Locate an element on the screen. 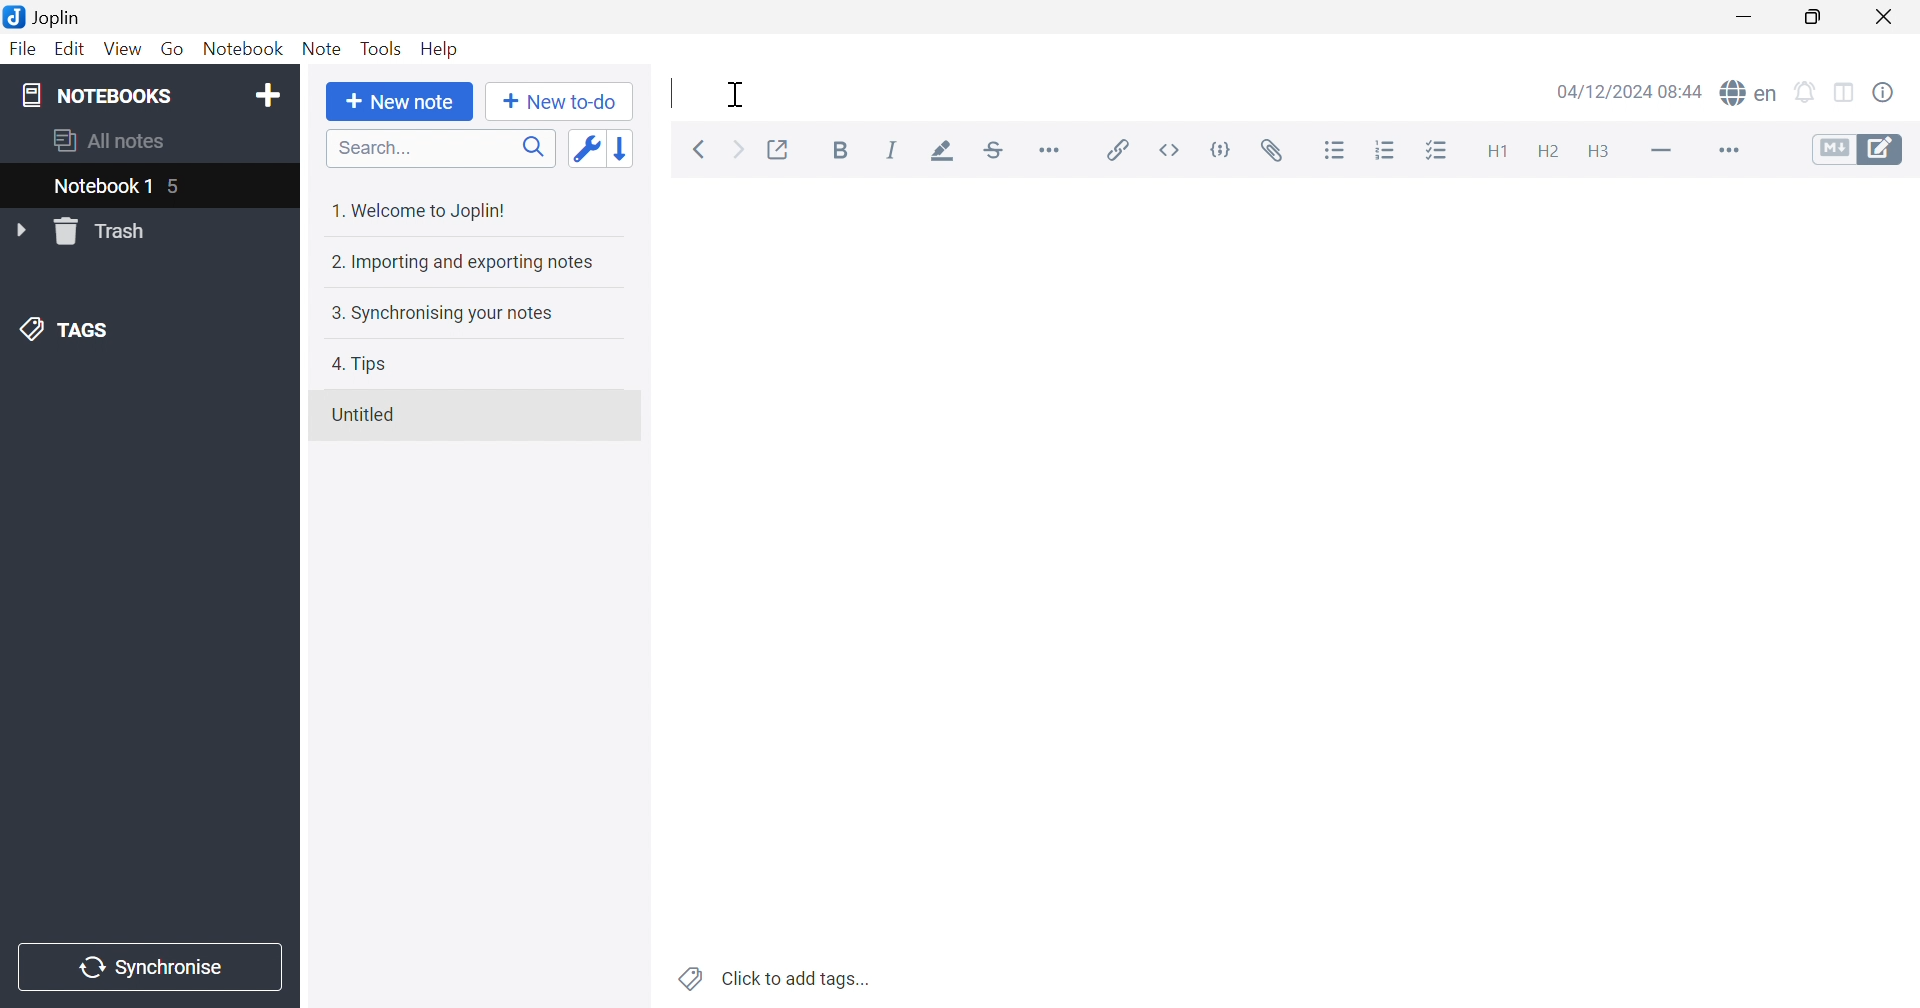 The image size is (1920, 1008). View is located at coordinates (123, 49).